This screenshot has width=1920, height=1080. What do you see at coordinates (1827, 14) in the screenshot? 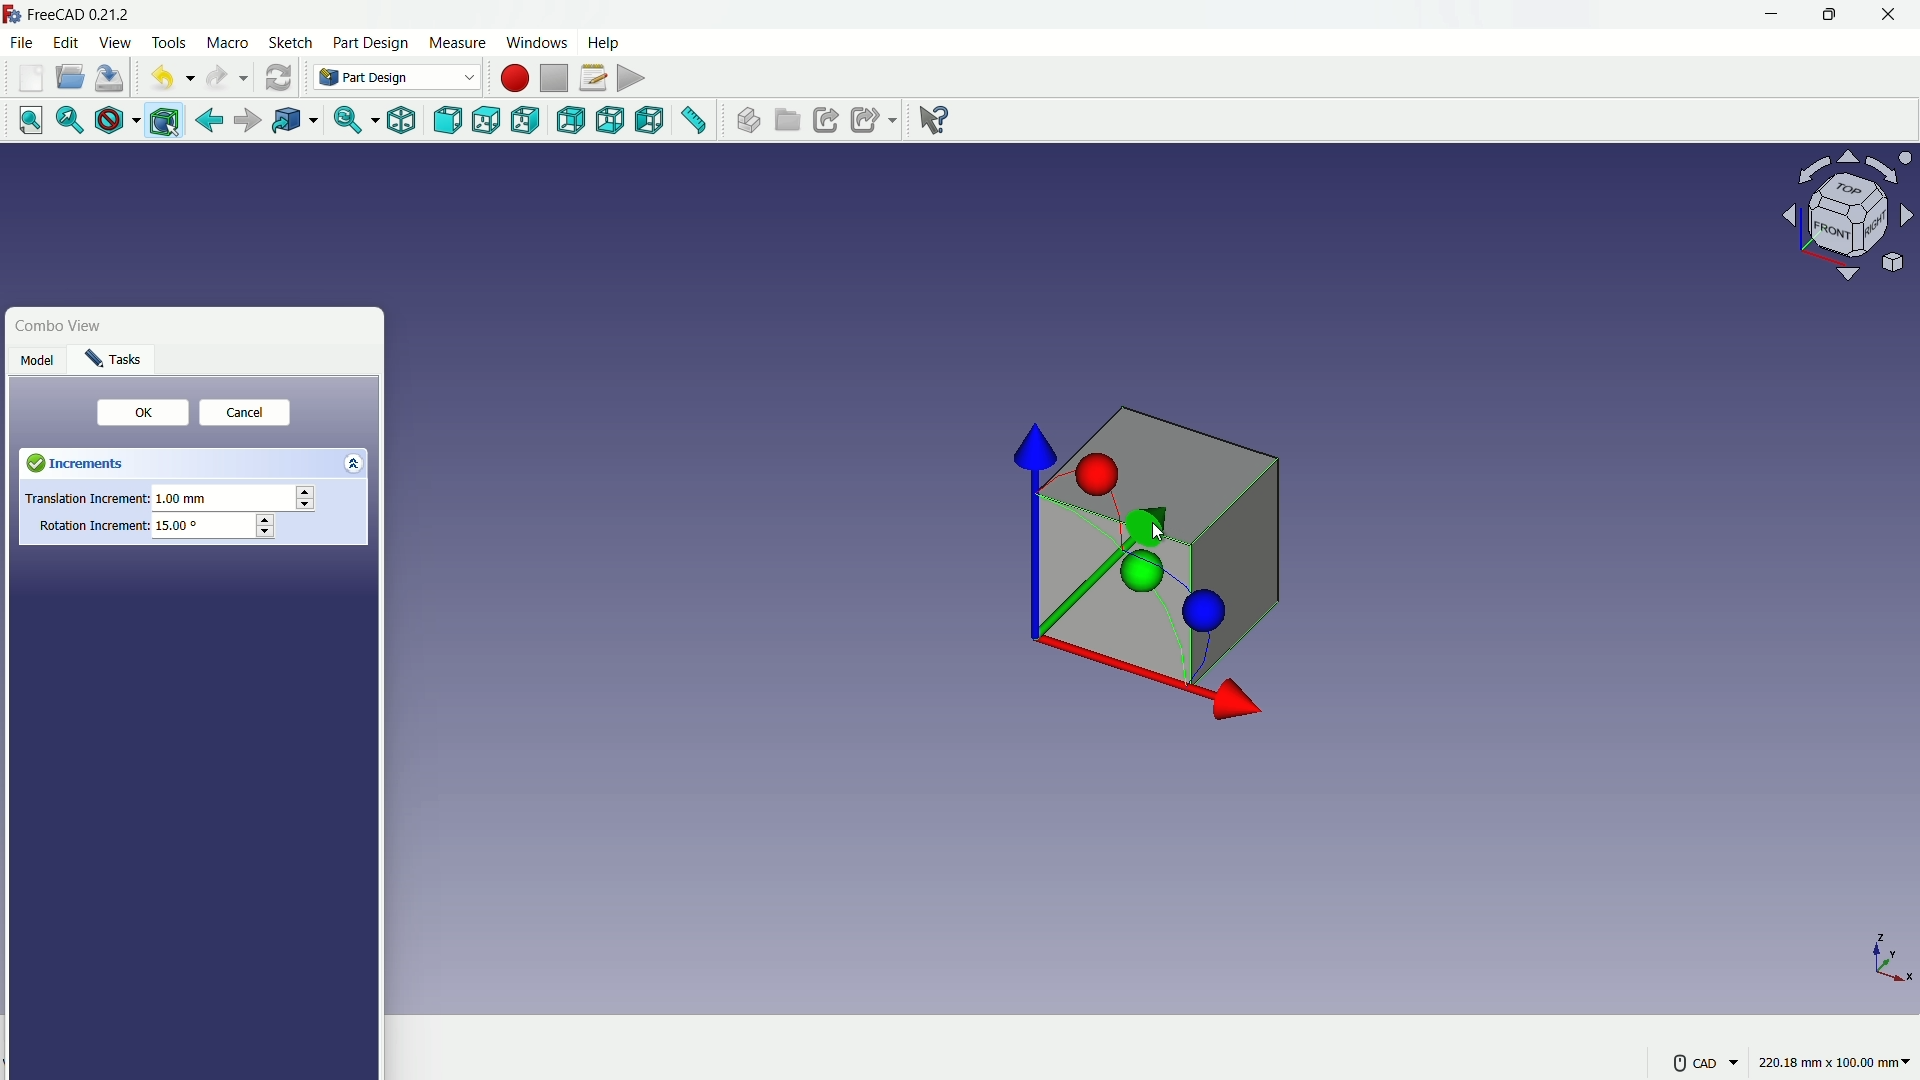
I see `maximize or restore` at bounding box center [1827, 14].